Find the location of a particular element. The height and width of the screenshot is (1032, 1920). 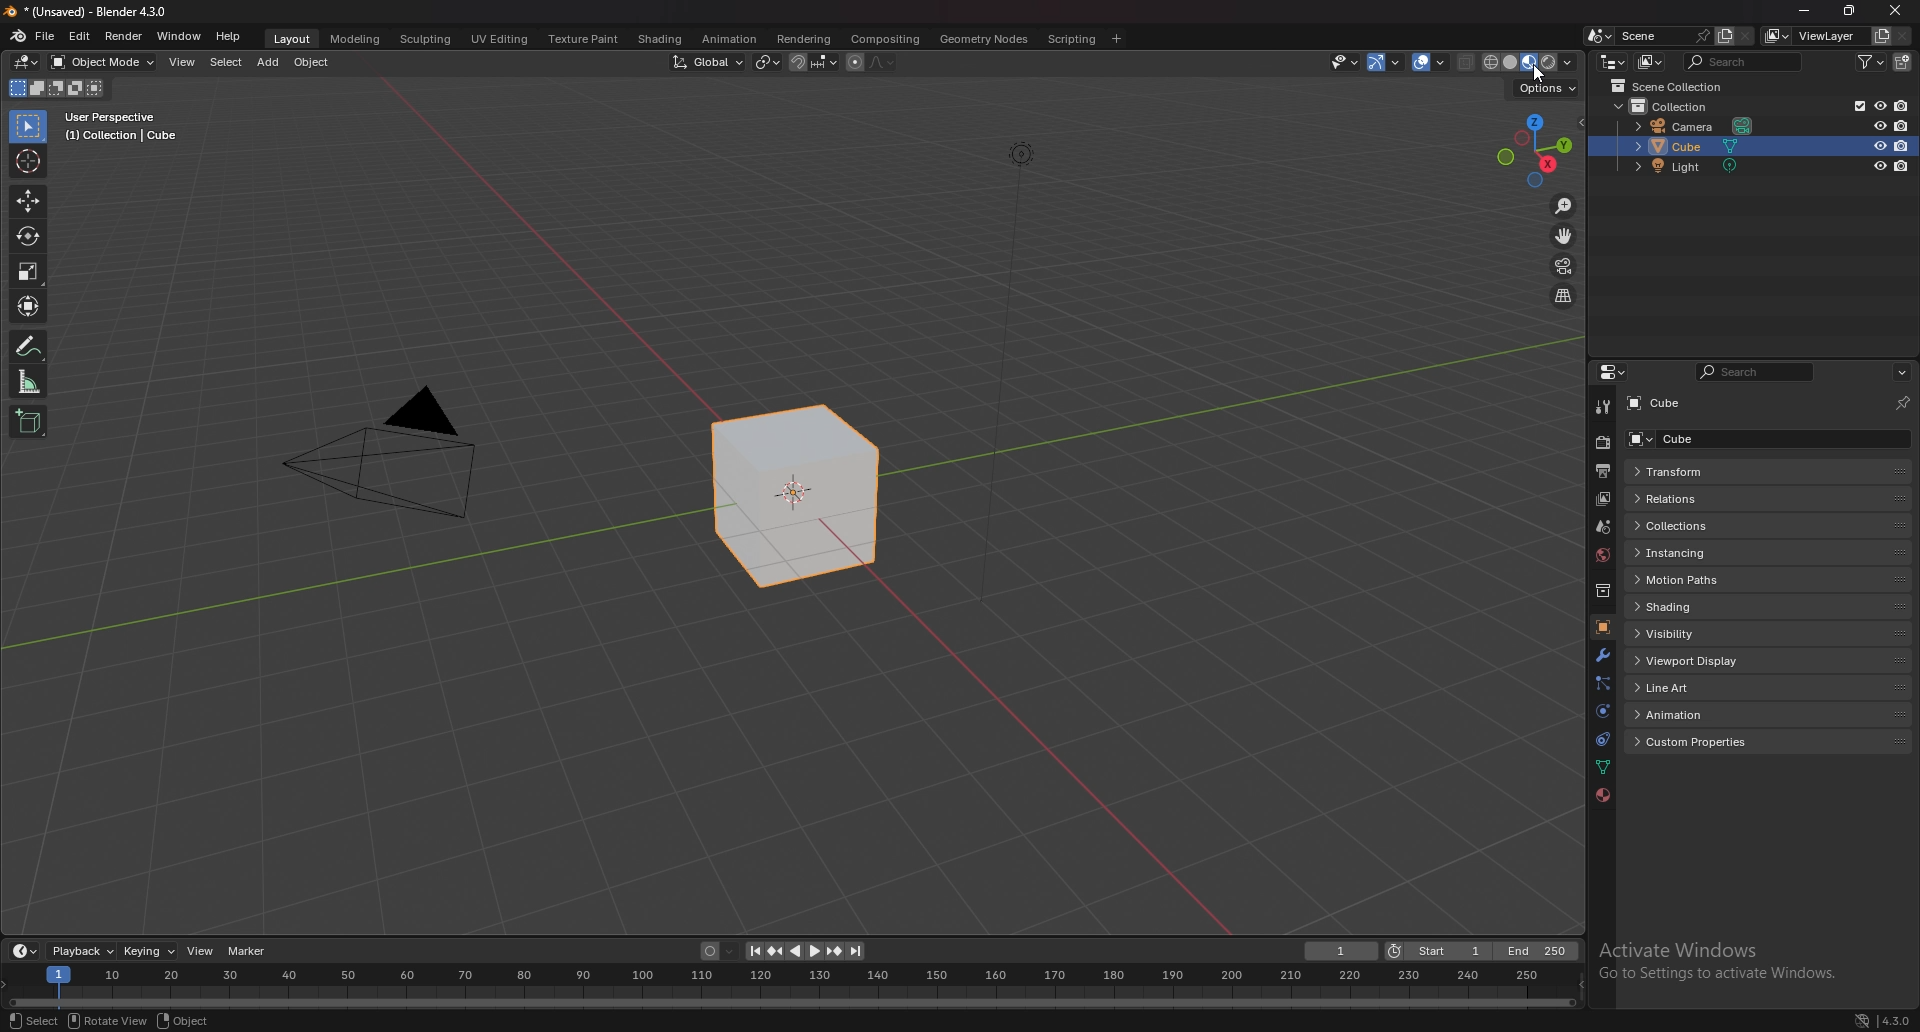

add workspace is located at coordinates (1116, 39).